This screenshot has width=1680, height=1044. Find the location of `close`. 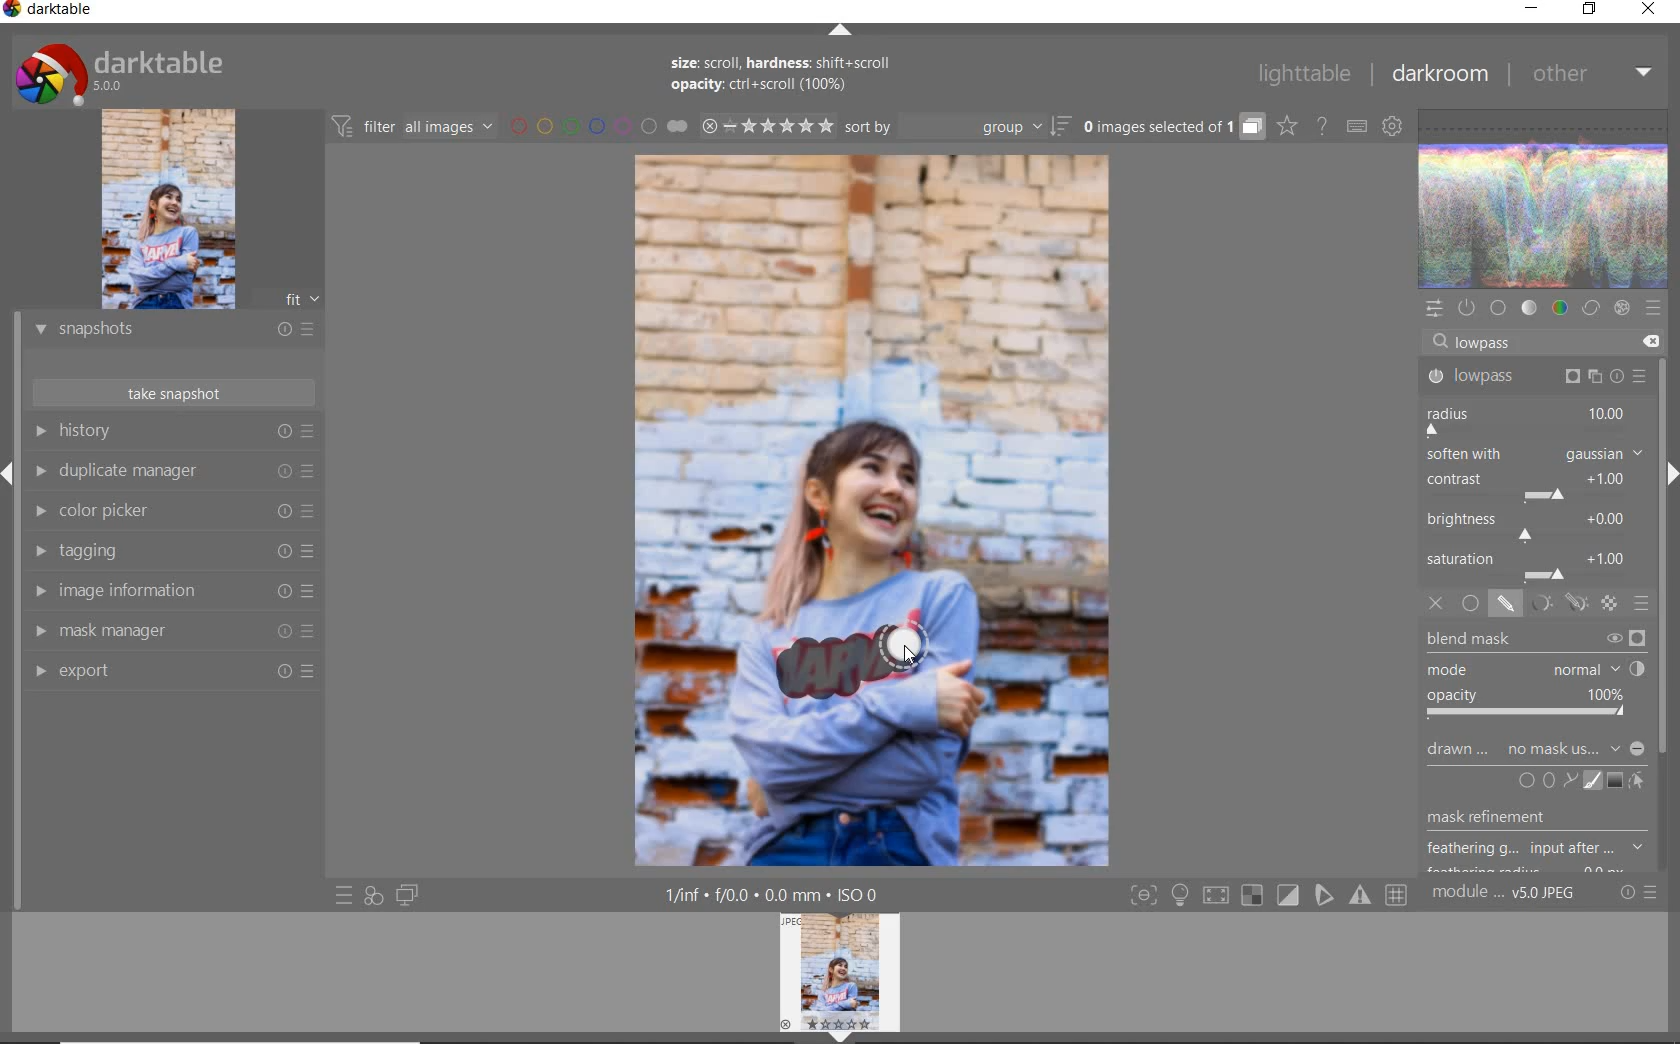

close is located at coordinates (1648, 11).